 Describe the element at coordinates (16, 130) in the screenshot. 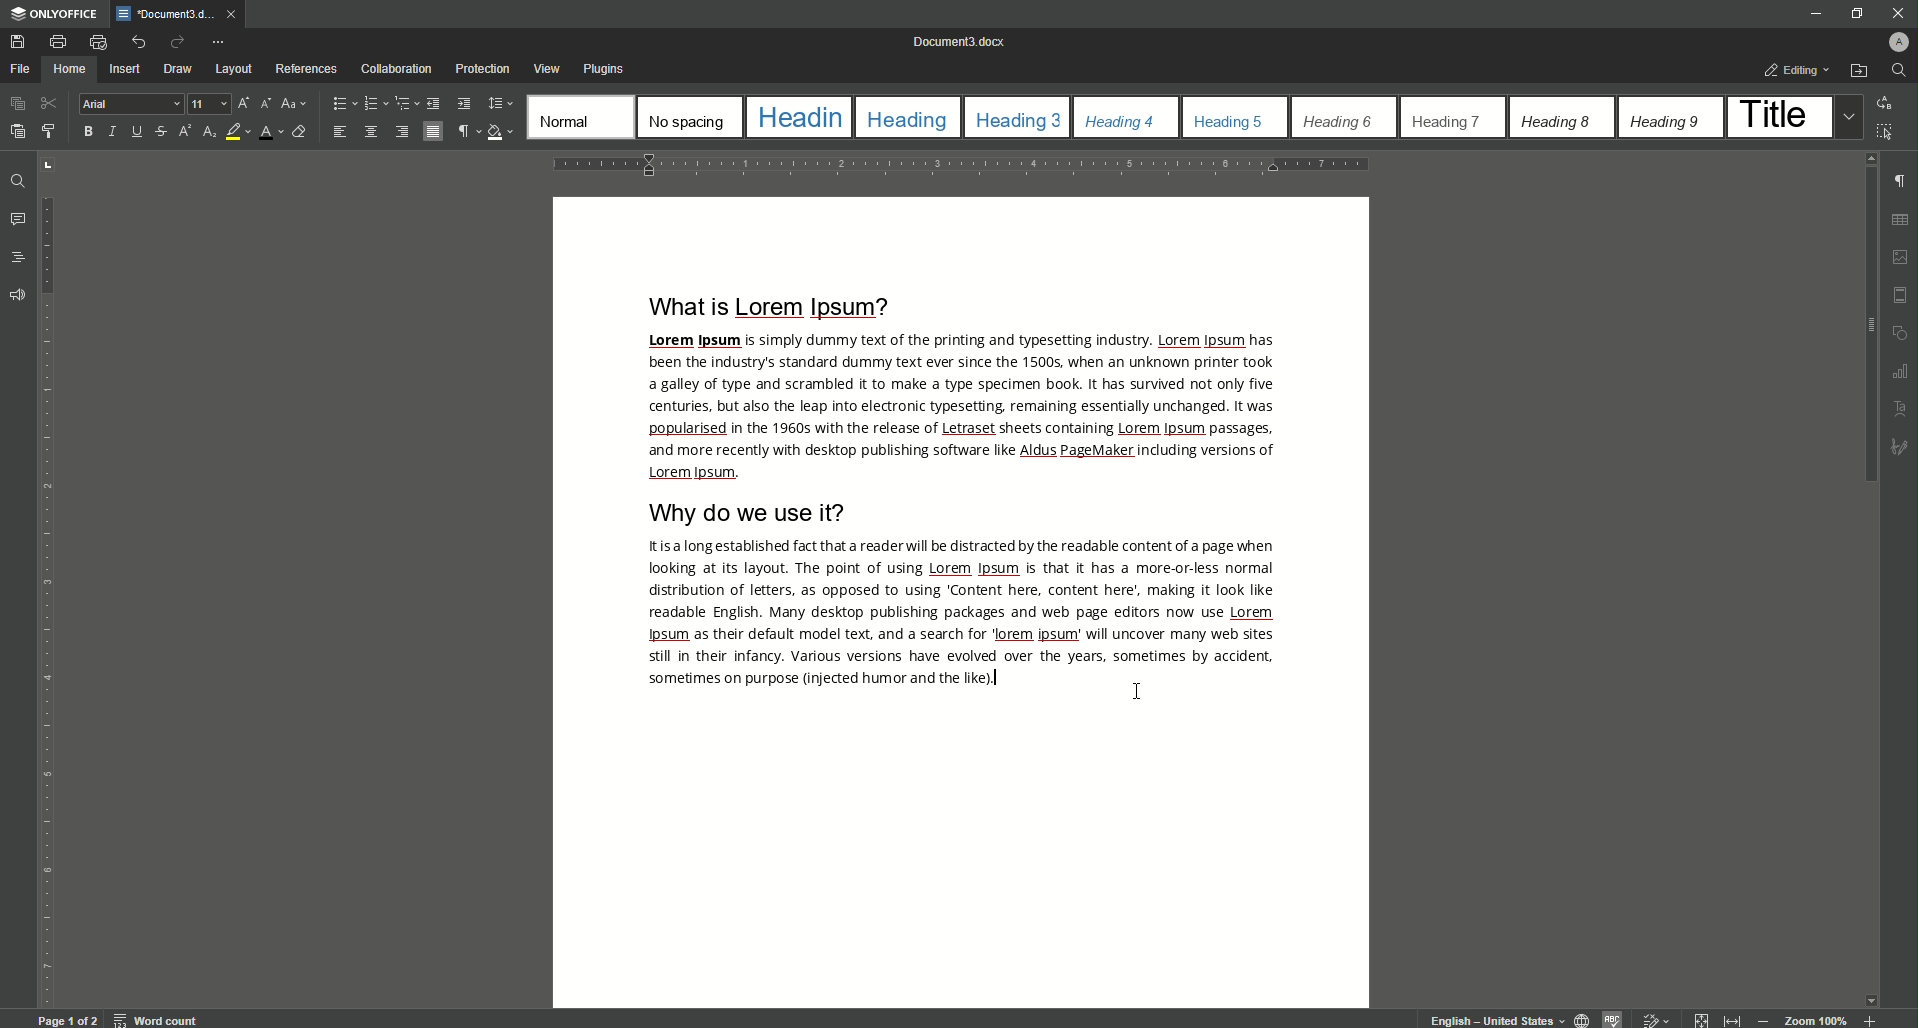

I see `Paste` at that location.